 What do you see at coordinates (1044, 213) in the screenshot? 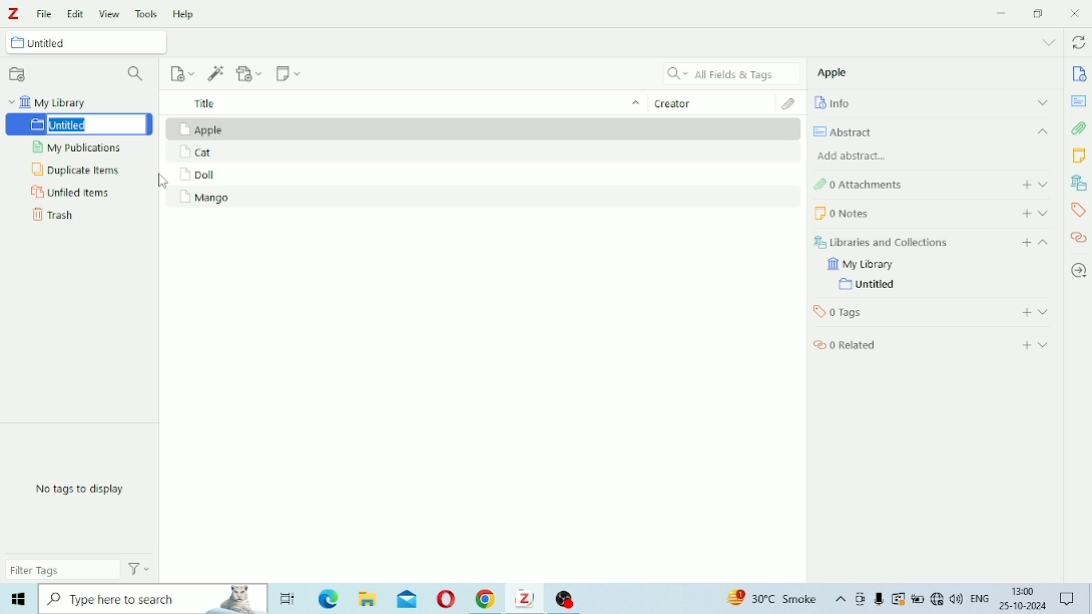
I see `Expand section` at bounding box center [1044, 213].